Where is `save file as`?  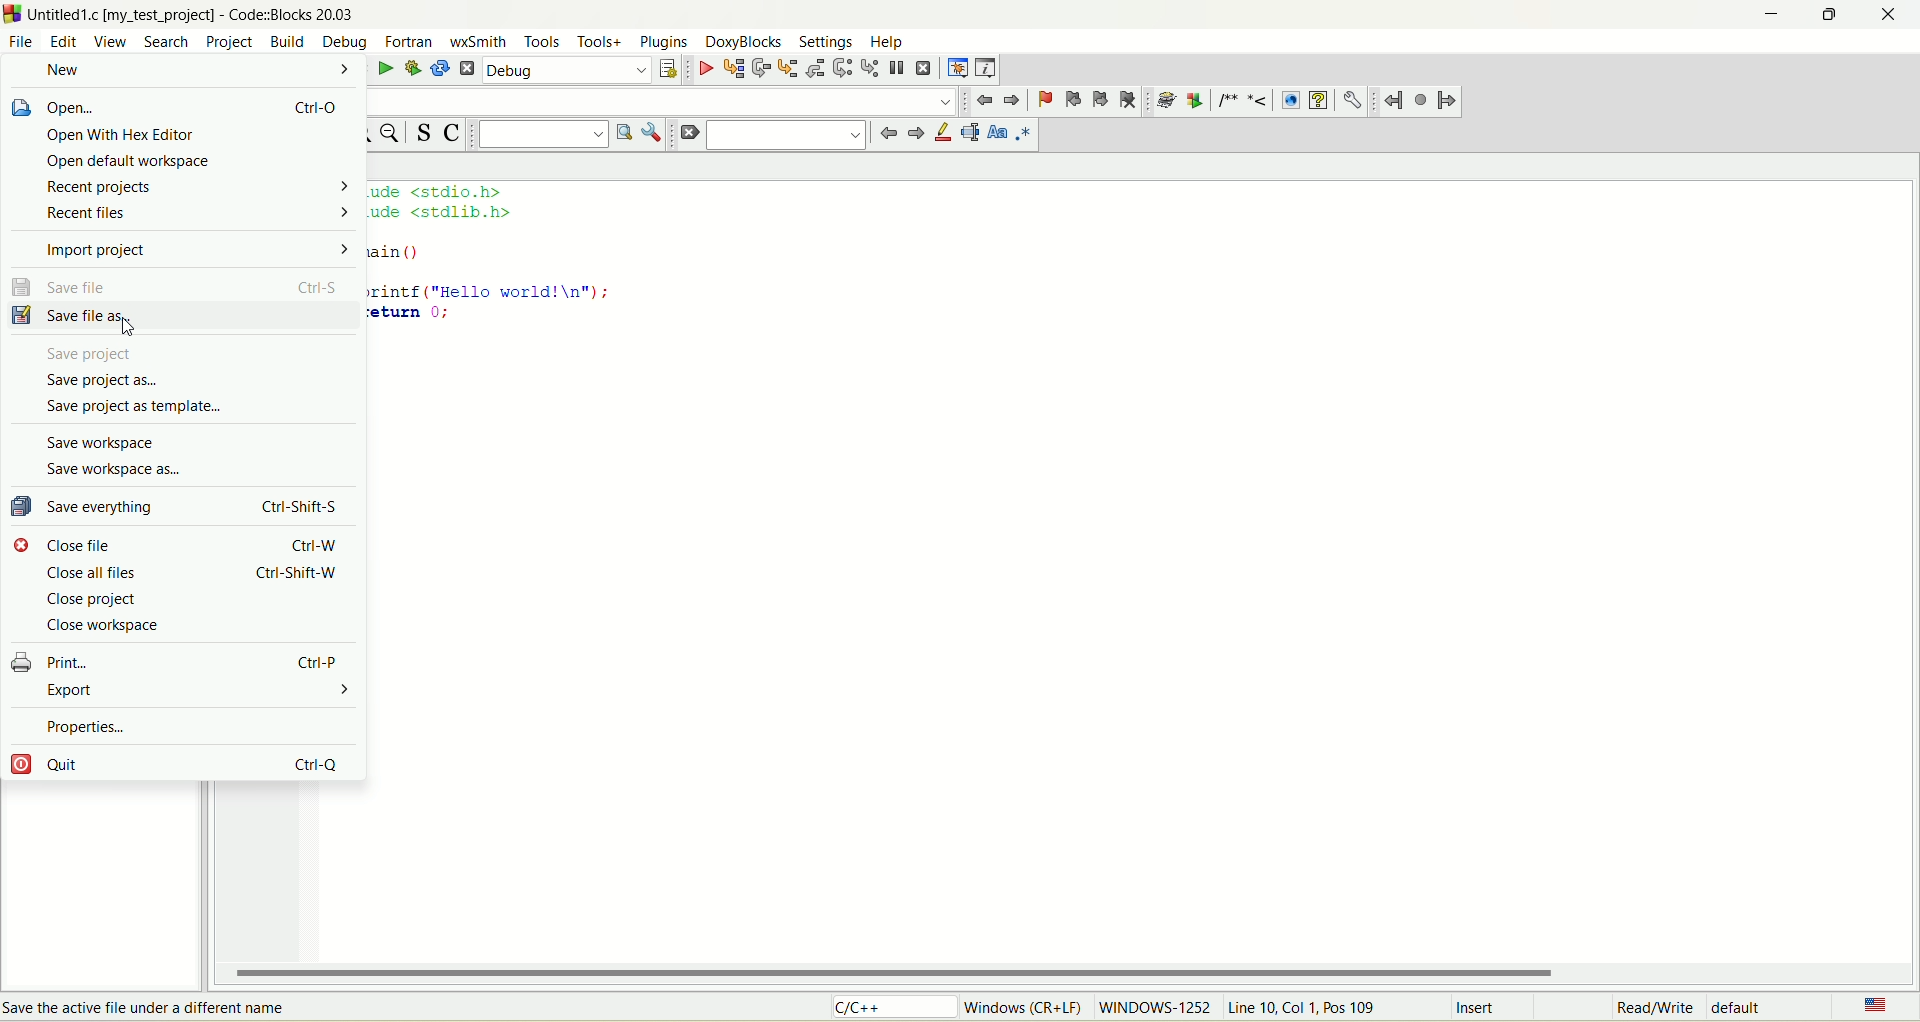
save file as is located at coordinates (78, 317).